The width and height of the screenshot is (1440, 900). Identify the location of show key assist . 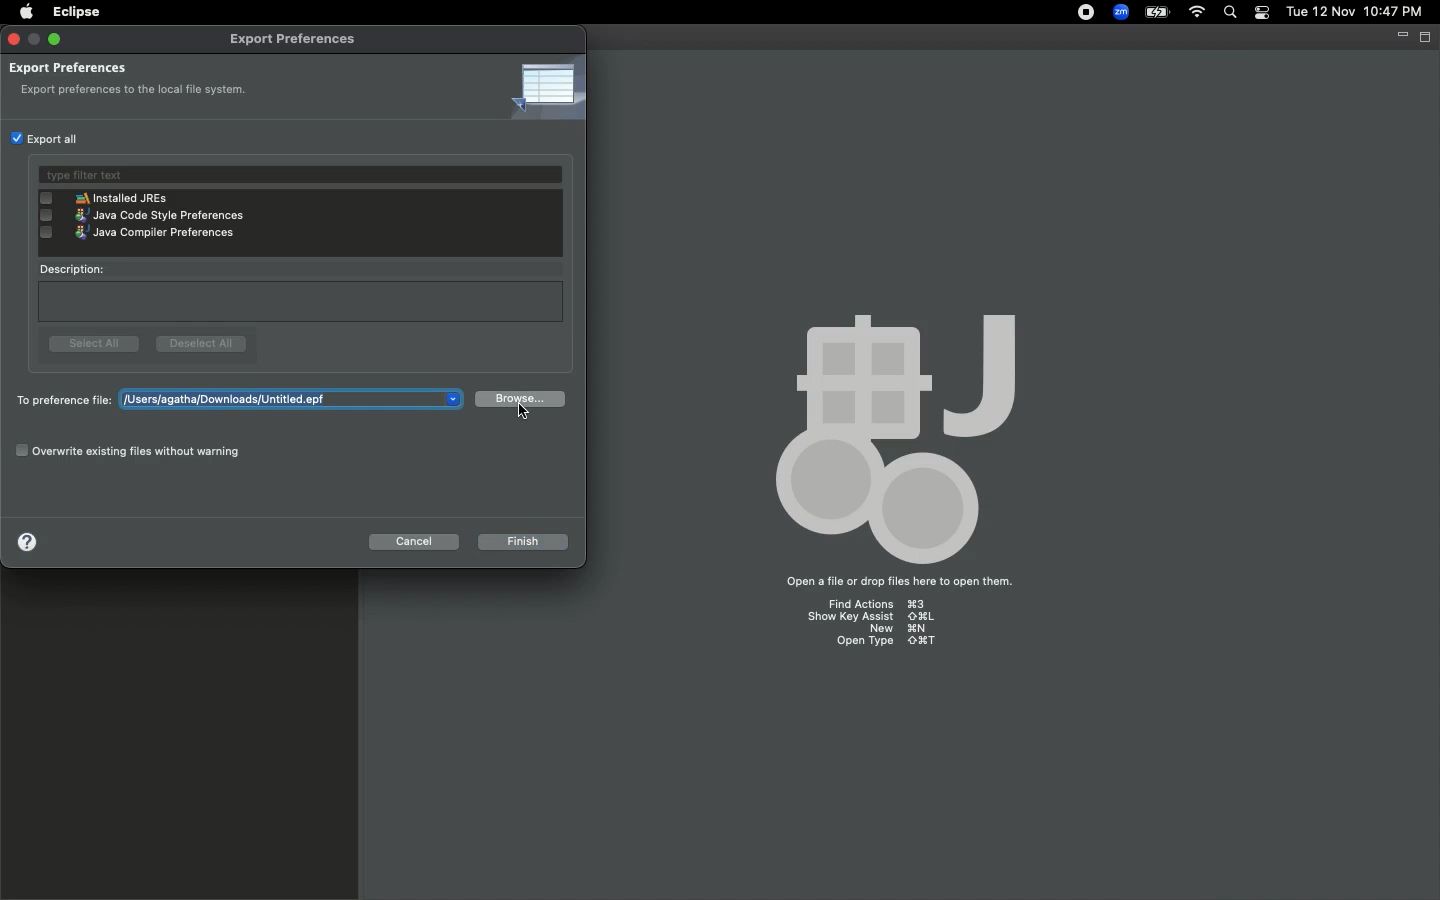
(874, 617).